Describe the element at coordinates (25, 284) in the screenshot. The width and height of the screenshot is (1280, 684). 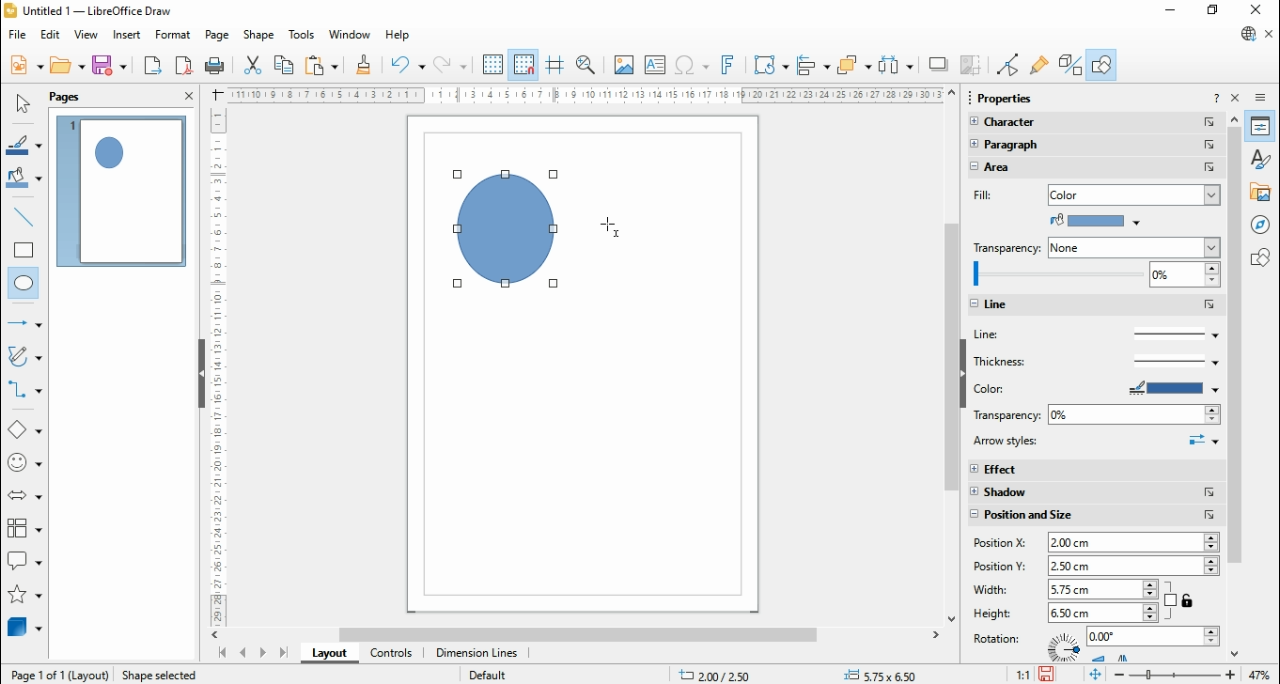
I see `ellipse` at that location.